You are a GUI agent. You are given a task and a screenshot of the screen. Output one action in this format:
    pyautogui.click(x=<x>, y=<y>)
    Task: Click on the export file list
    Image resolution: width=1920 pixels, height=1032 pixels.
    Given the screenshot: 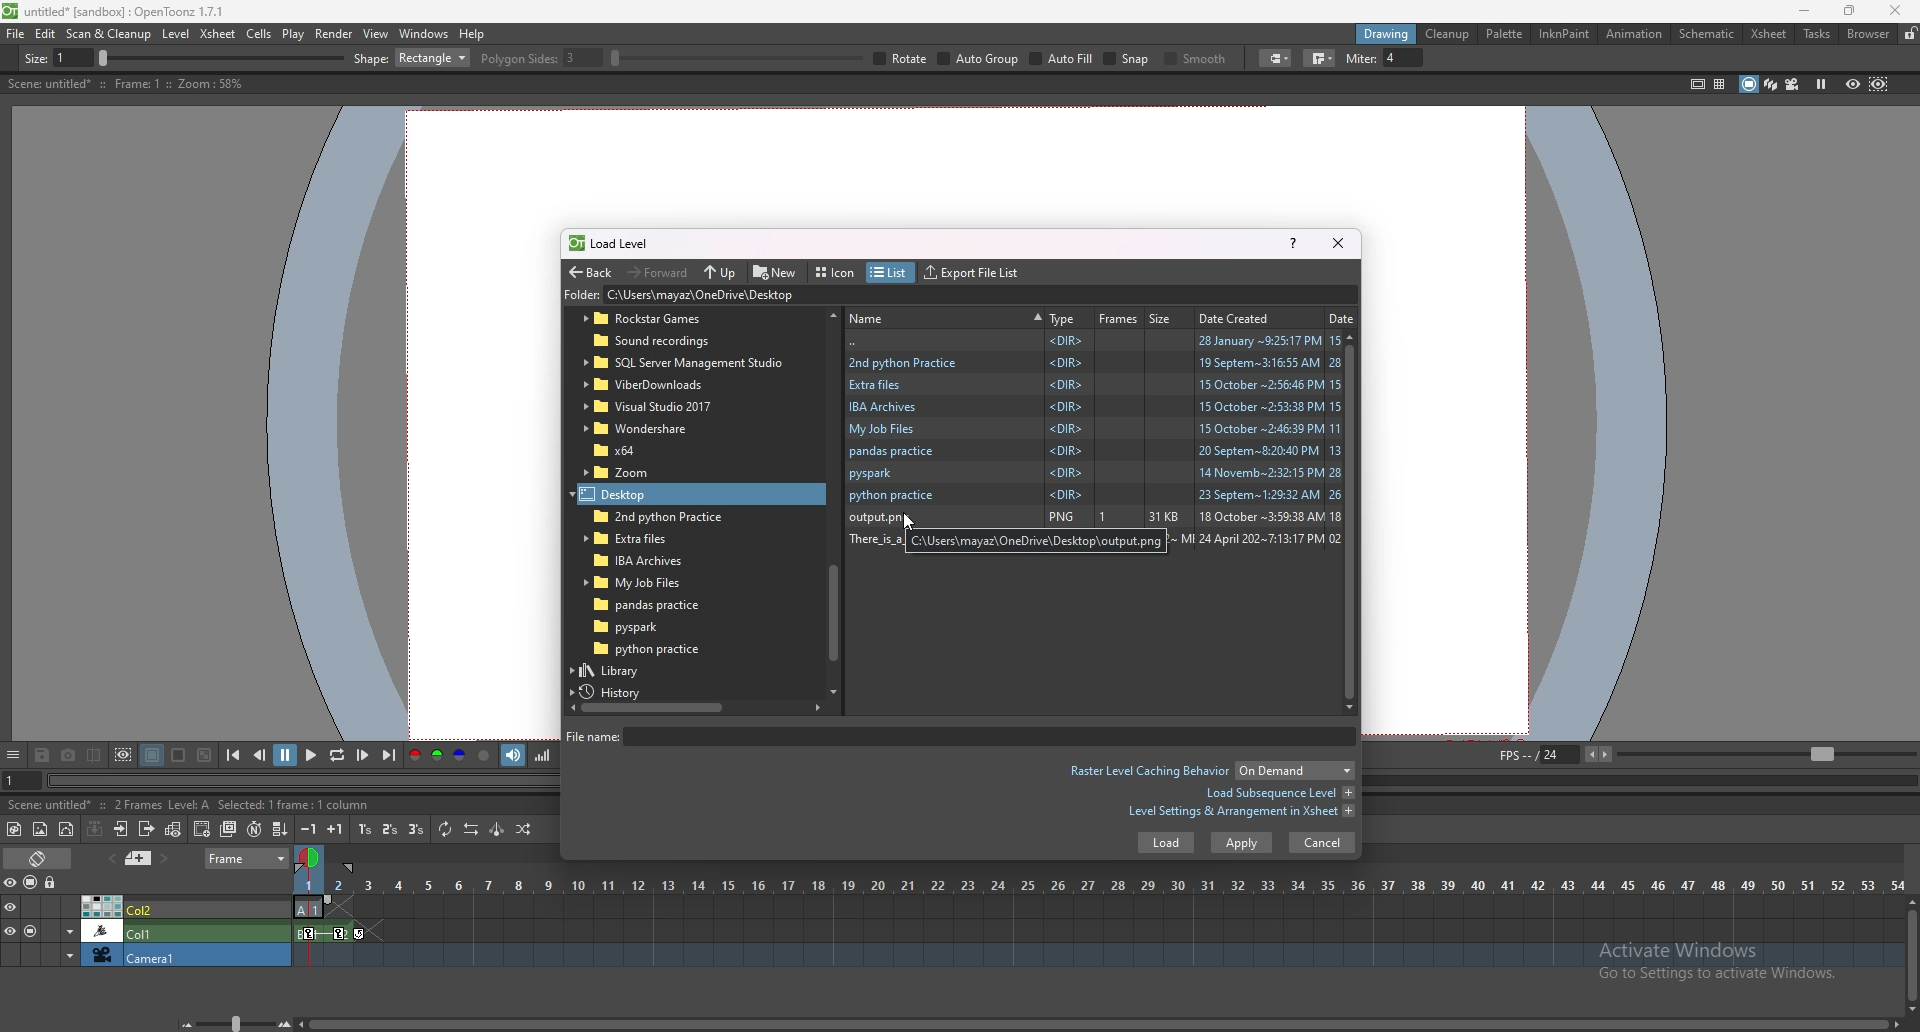 What is the action you would take?
    pyautogui.click(x=971, y=273)
    